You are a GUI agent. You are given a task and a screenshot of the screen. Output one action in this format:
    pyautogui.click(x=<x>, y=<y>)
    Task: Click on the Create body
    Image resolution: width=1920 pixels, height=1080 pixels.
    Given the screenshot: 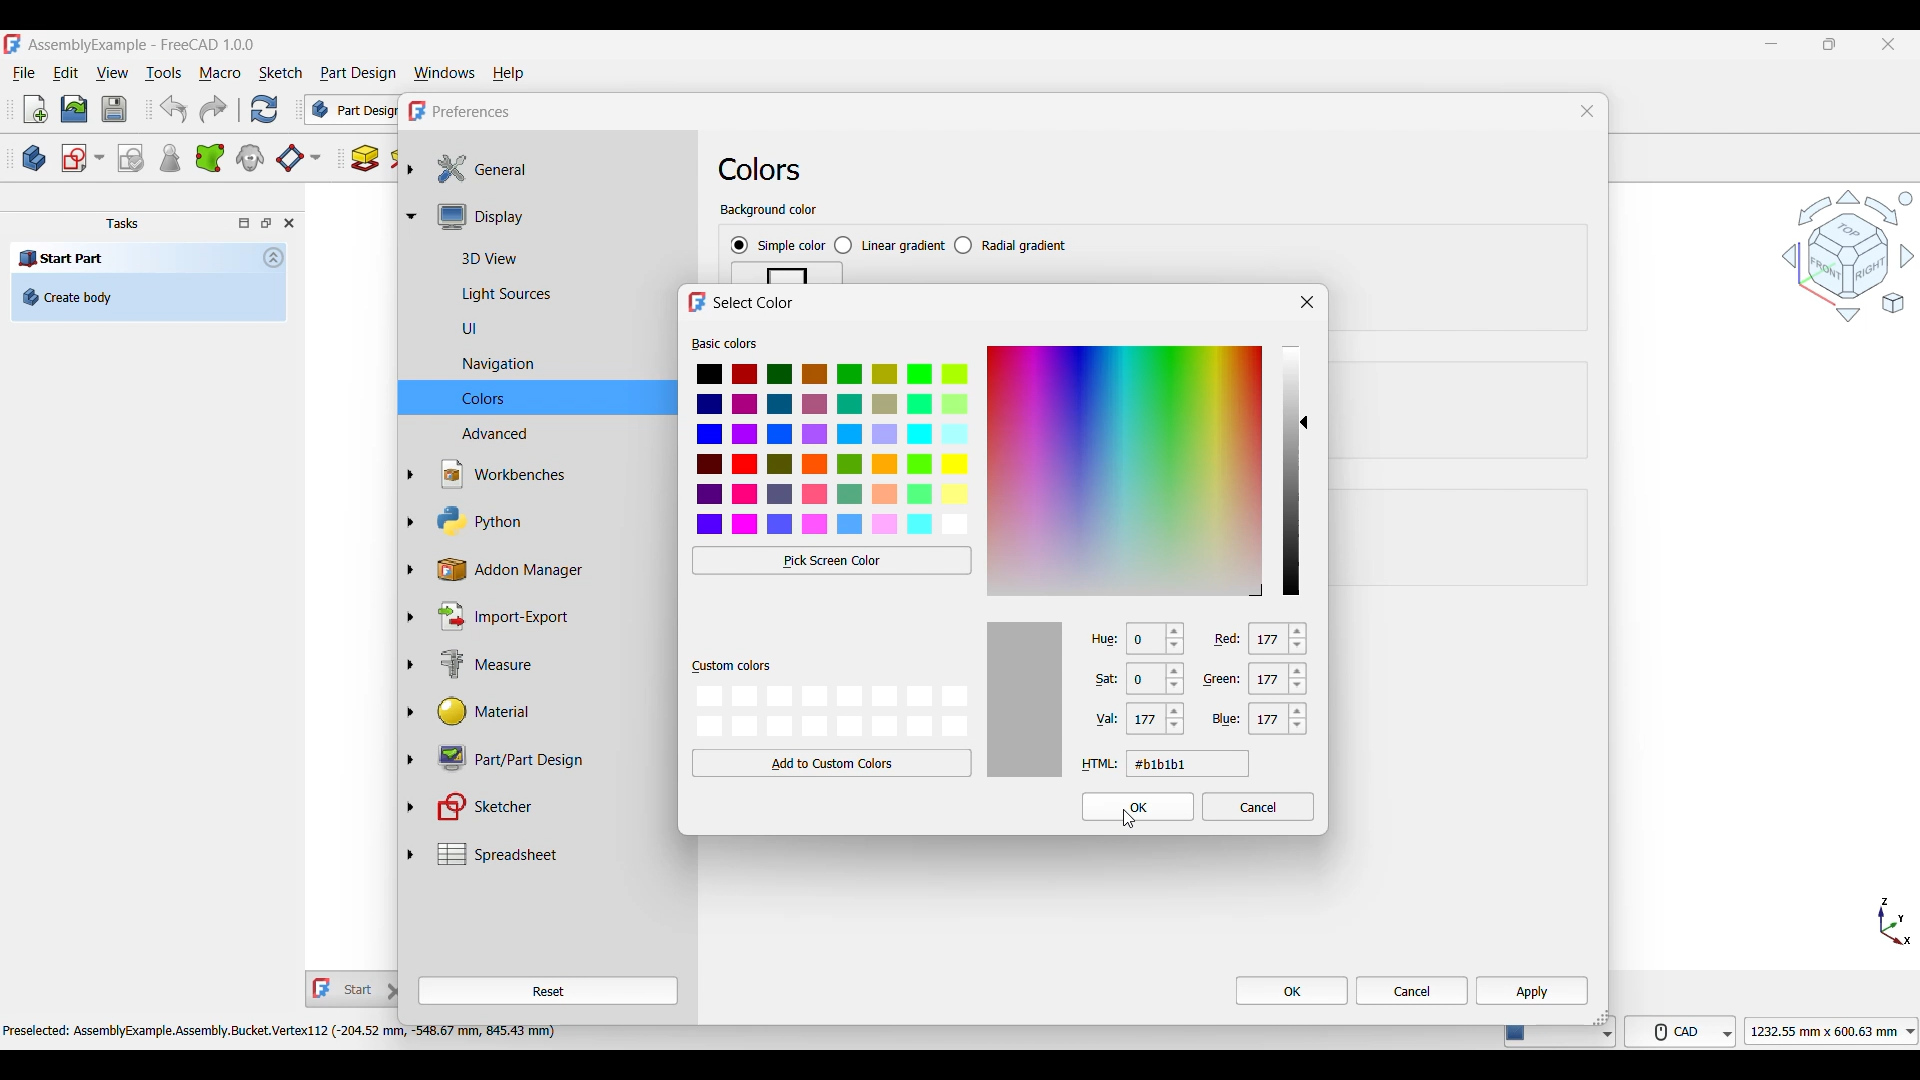 What is the action you would take?
    pyautogui.click(x=148, y=297)
    